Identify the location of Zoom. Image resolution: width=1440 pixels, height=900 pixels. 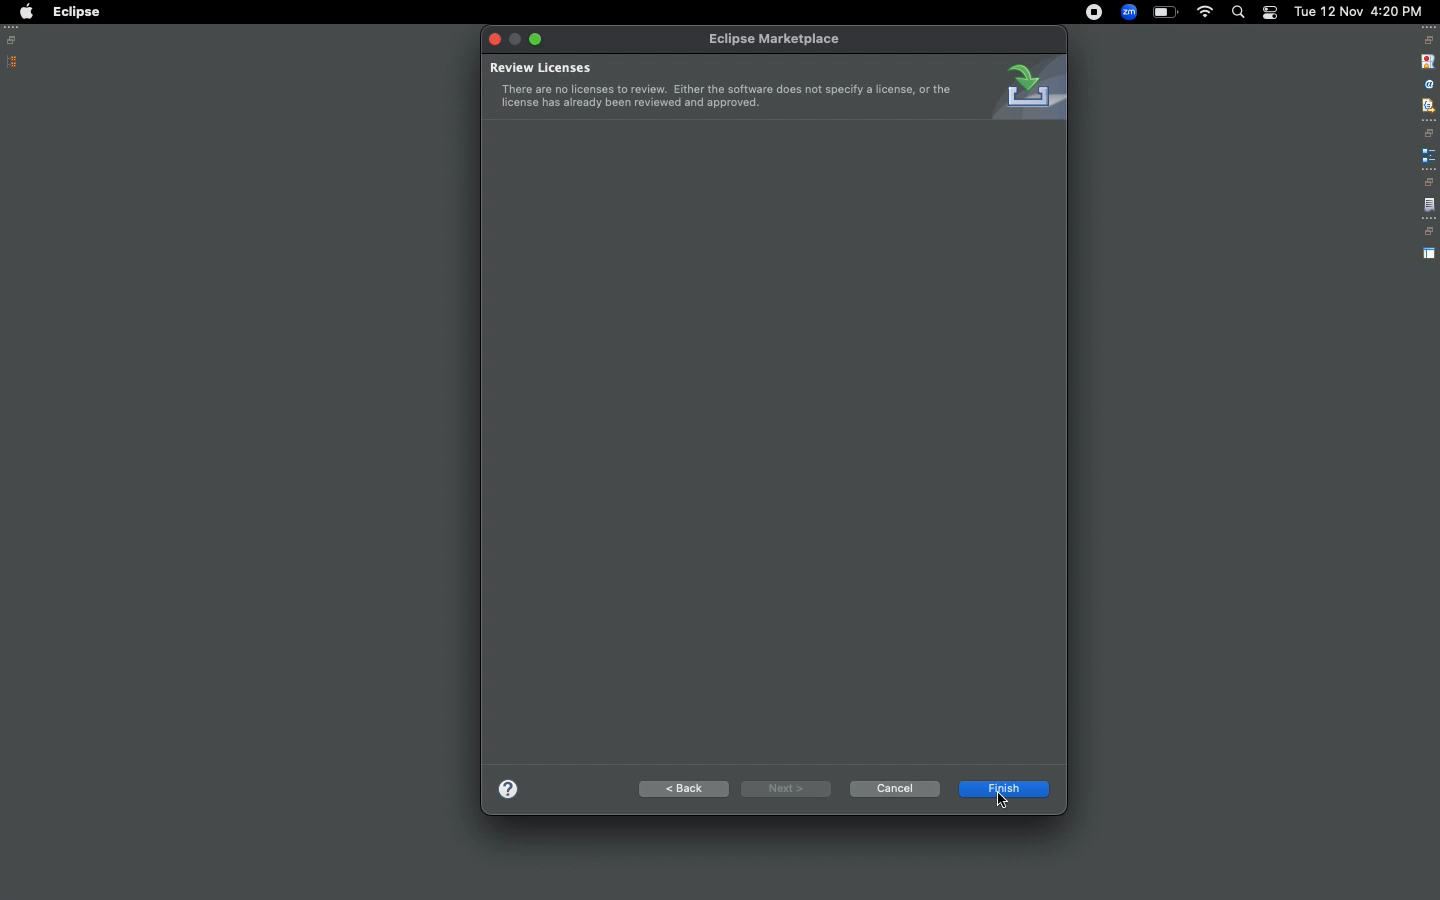
(1128, 12).